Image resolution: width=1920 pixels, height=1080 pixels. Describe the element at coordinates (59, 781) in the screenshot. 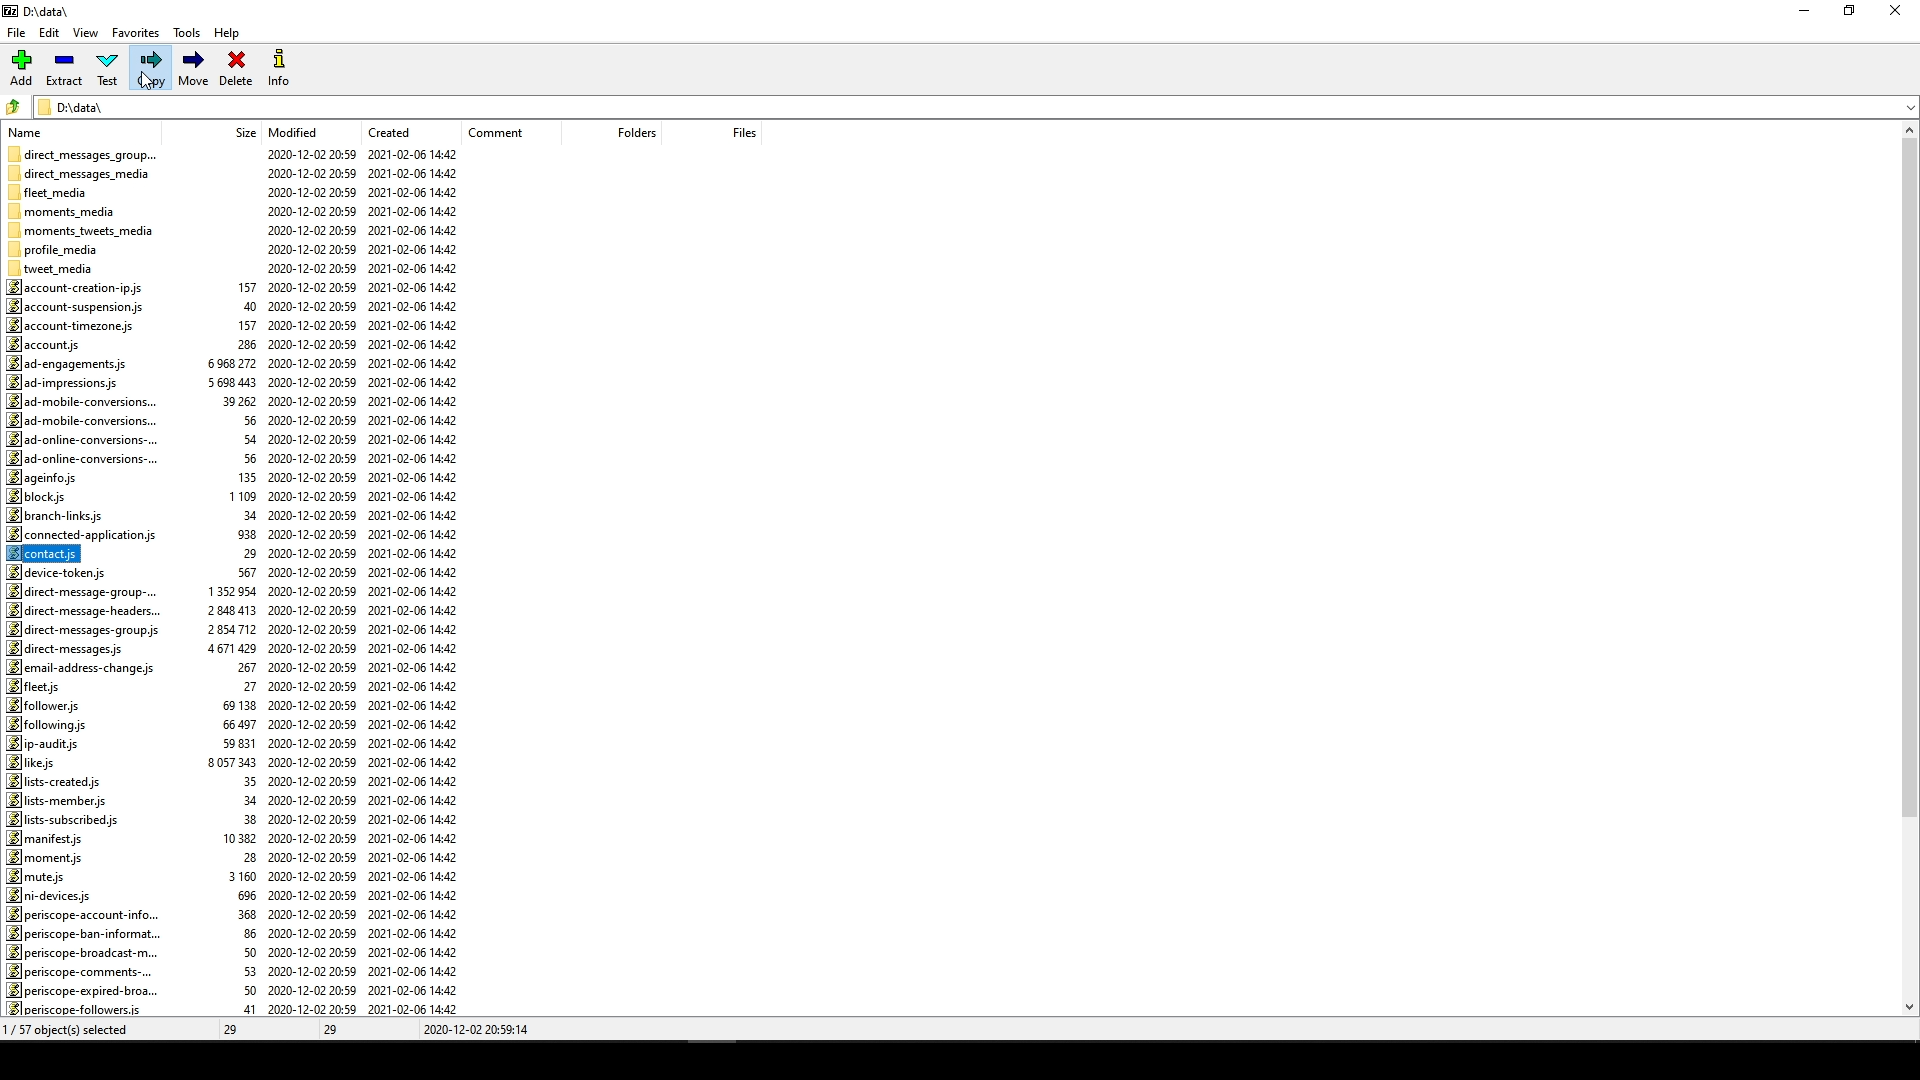

I see `lists-created.js` at that location.